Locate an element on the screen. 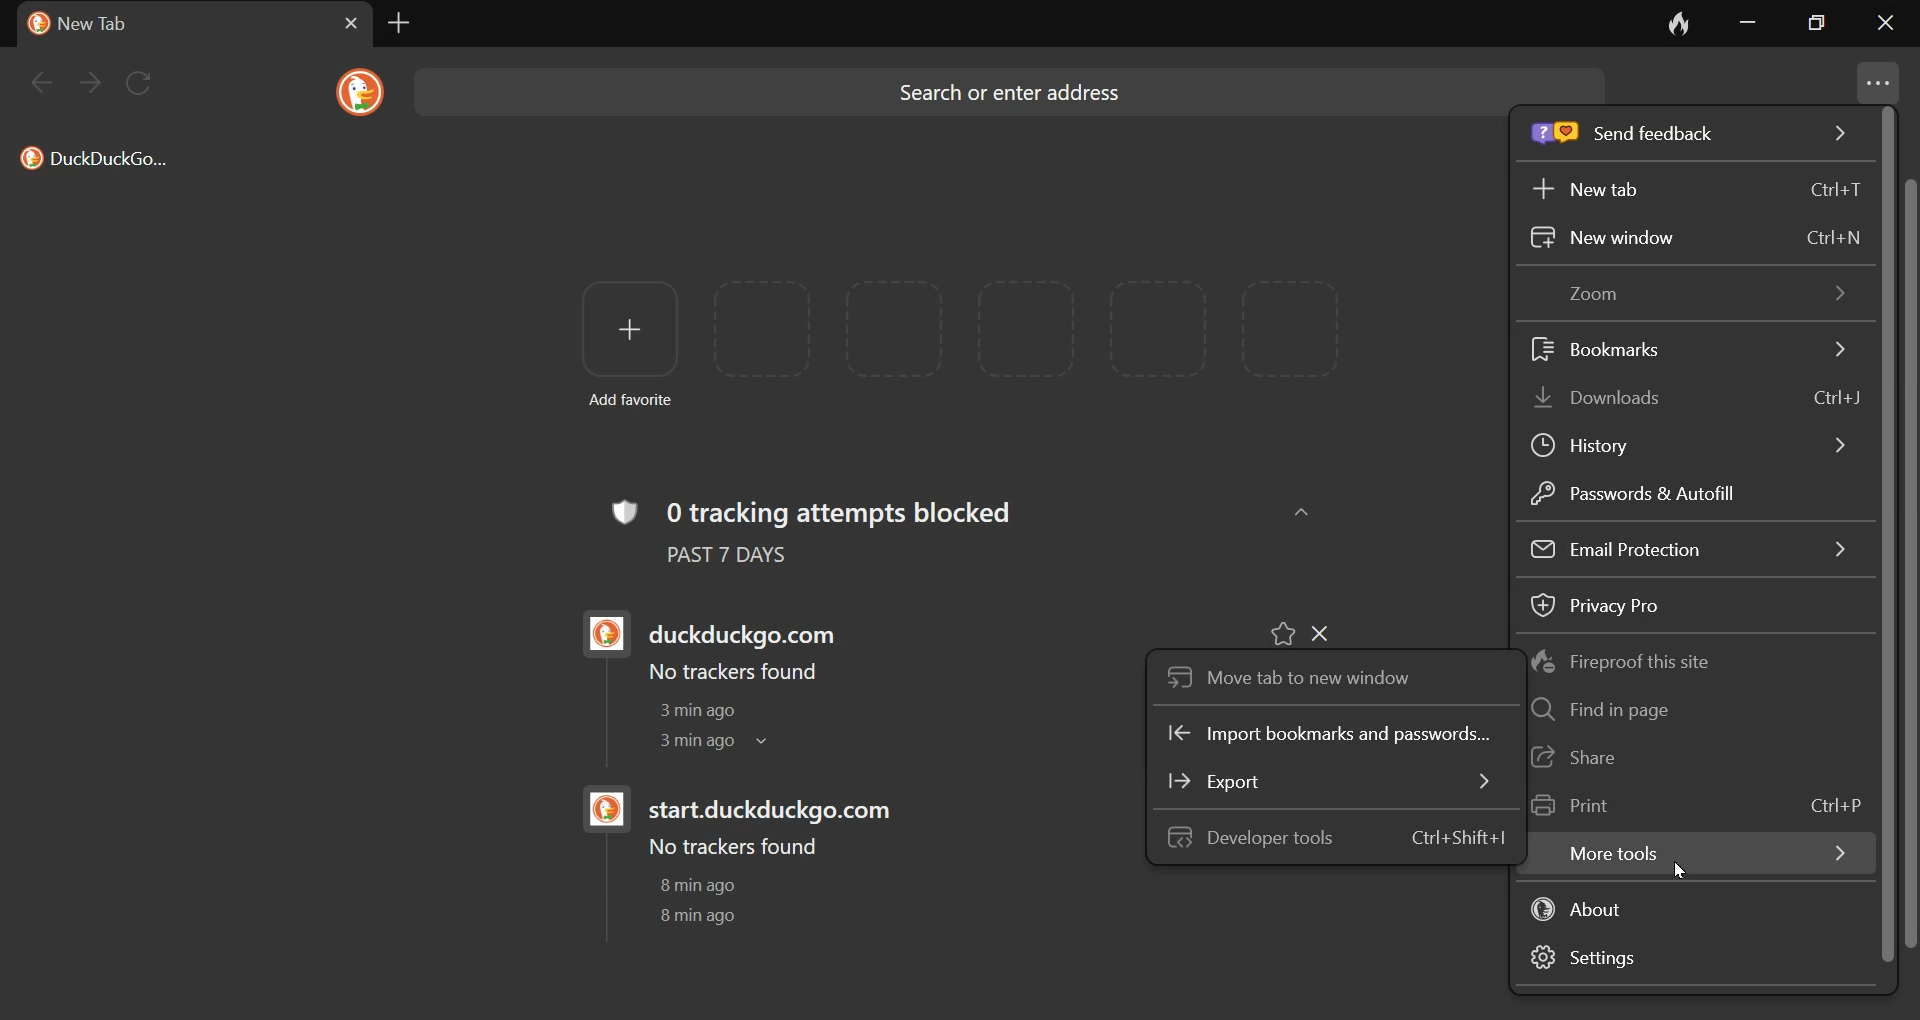  restore down is located at coordinates (1825, 27).